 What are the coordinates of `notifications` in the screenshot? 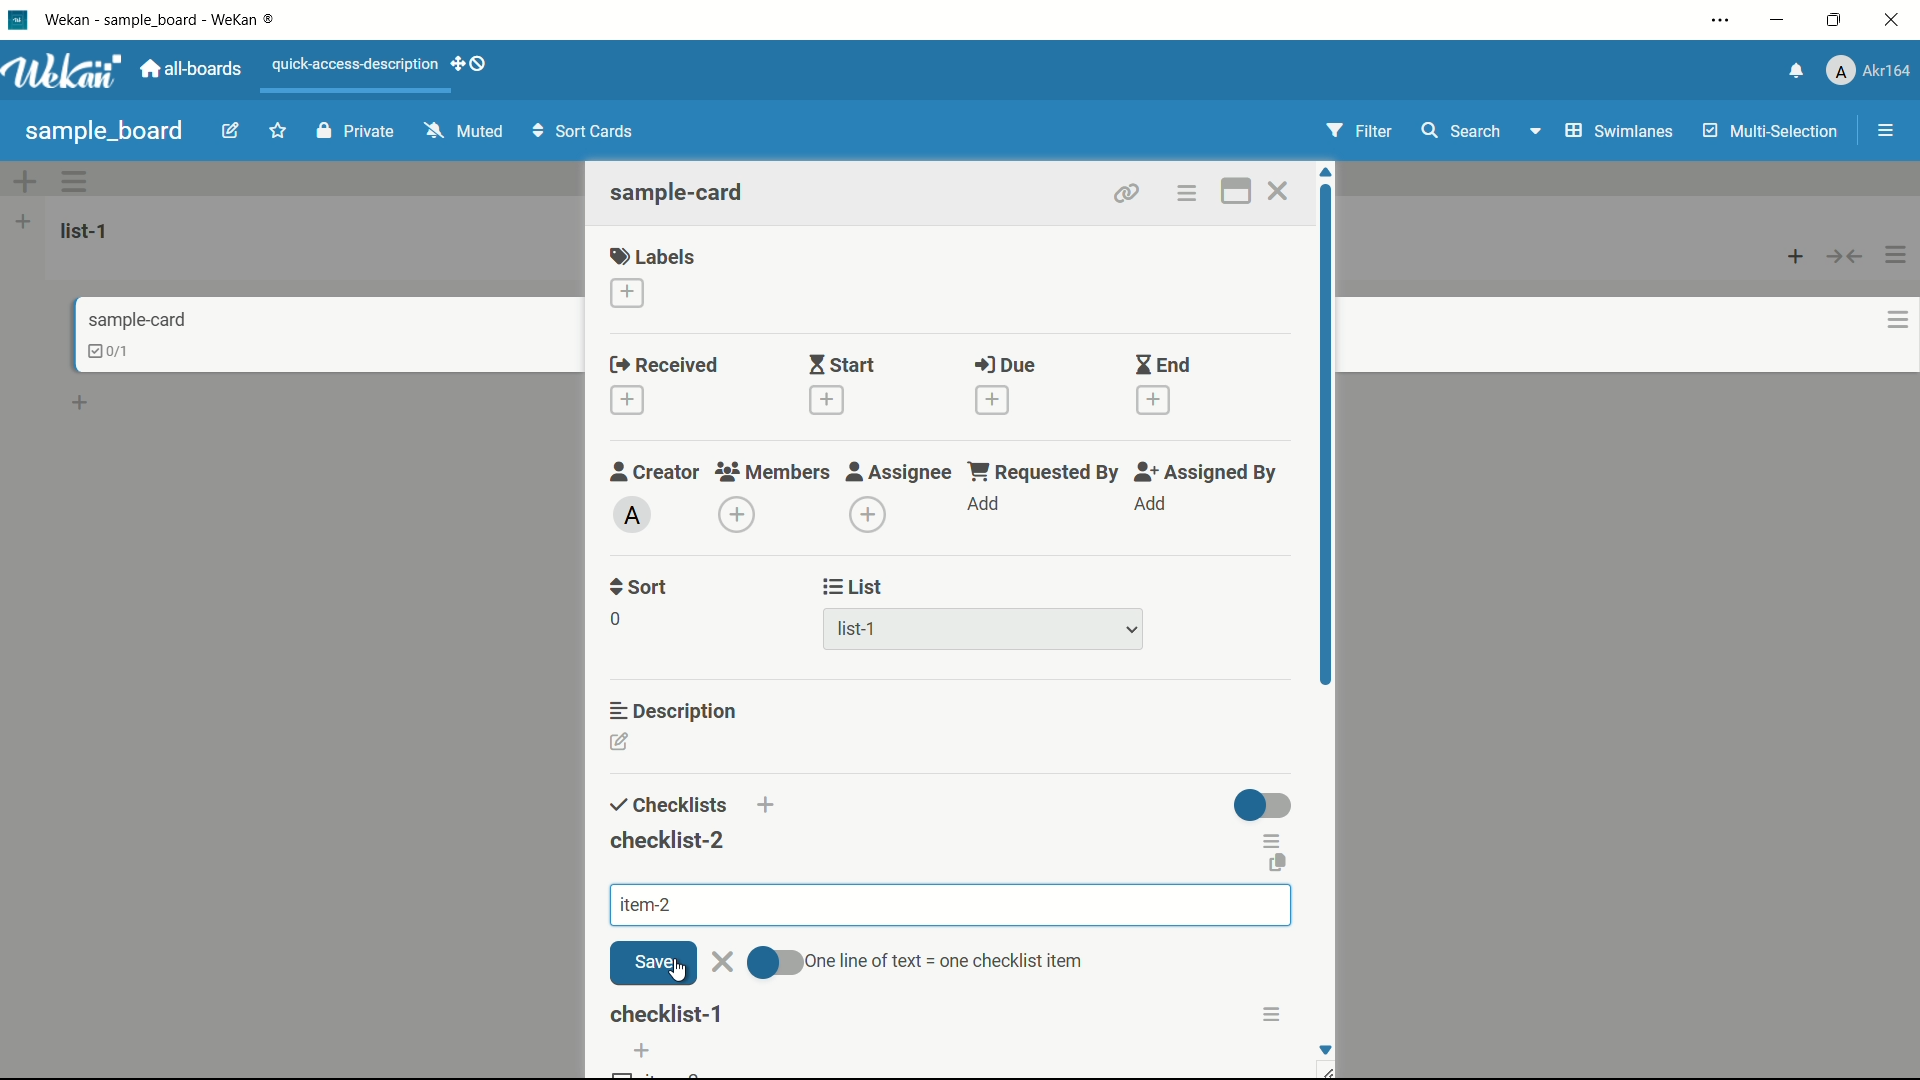 It's located at (1793, 69).